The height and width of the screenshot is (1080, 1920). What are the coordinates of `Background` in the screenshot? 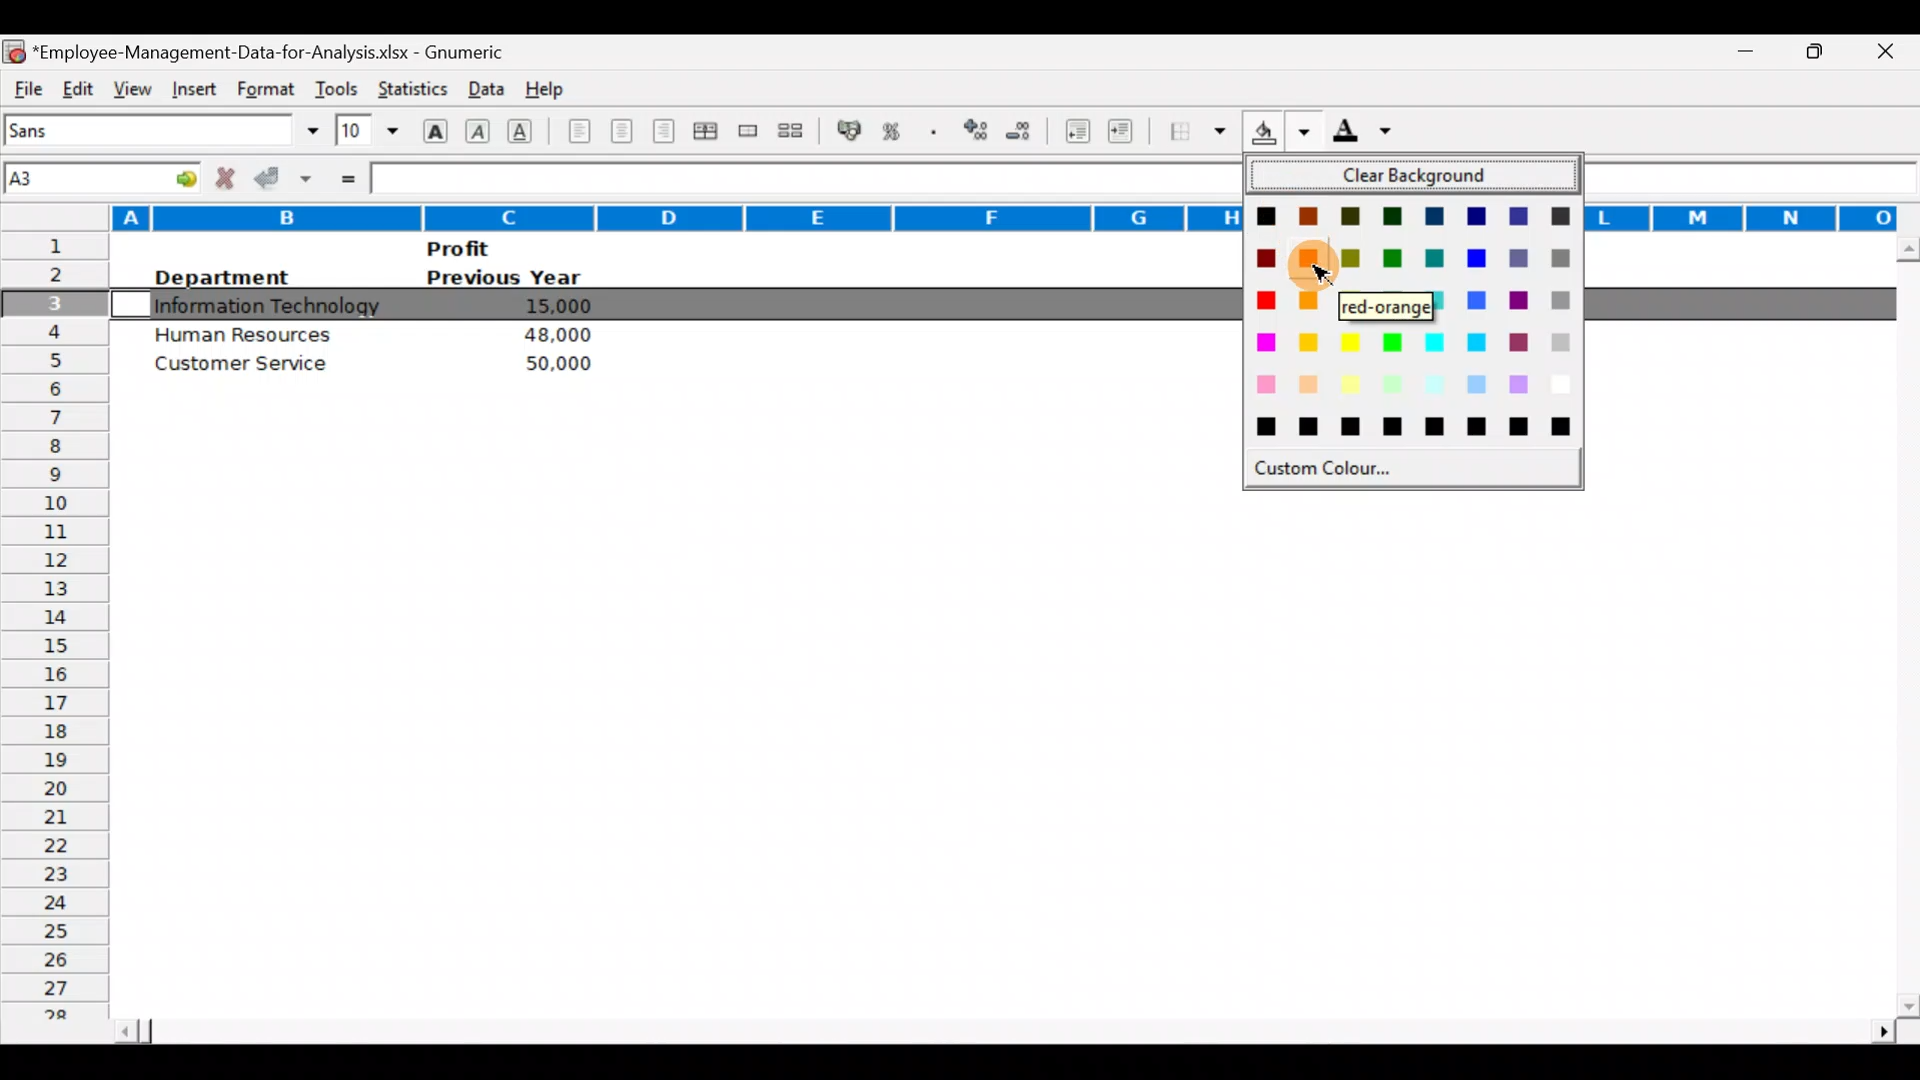 It's located at (1278, 137).